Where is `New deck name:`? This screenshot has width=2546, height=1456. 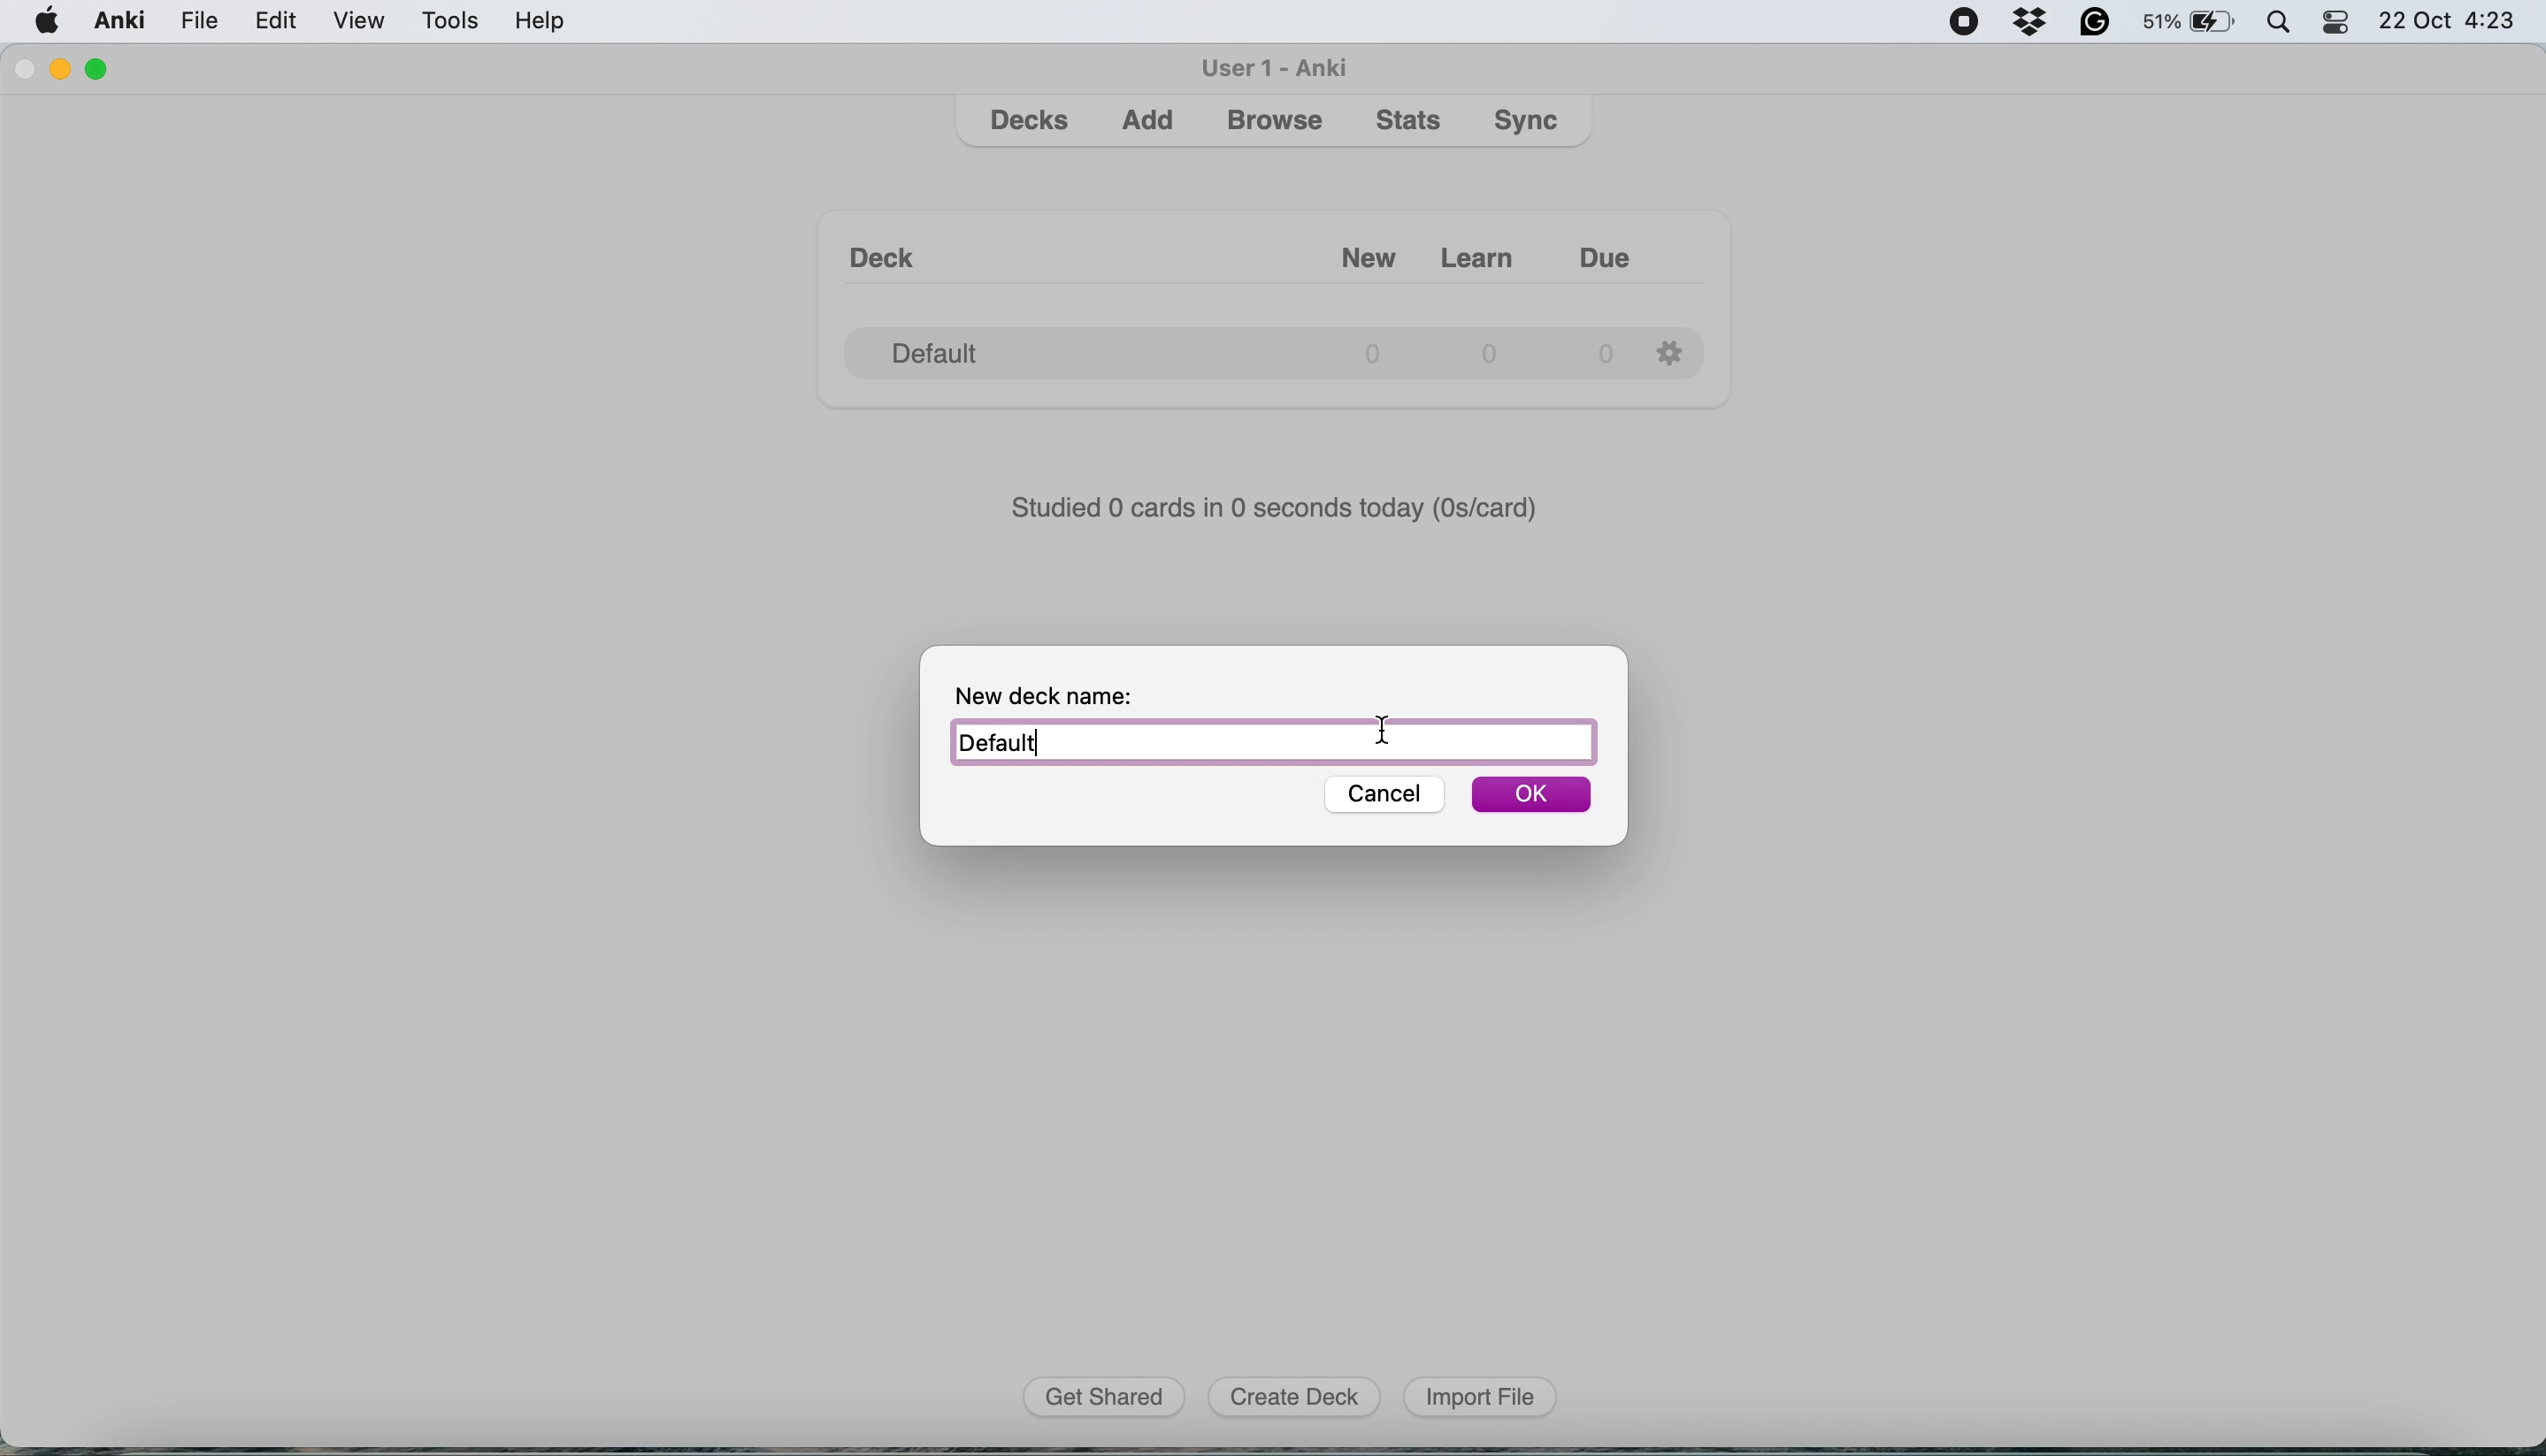 New deck name: is located at coordinates (1065, 692).